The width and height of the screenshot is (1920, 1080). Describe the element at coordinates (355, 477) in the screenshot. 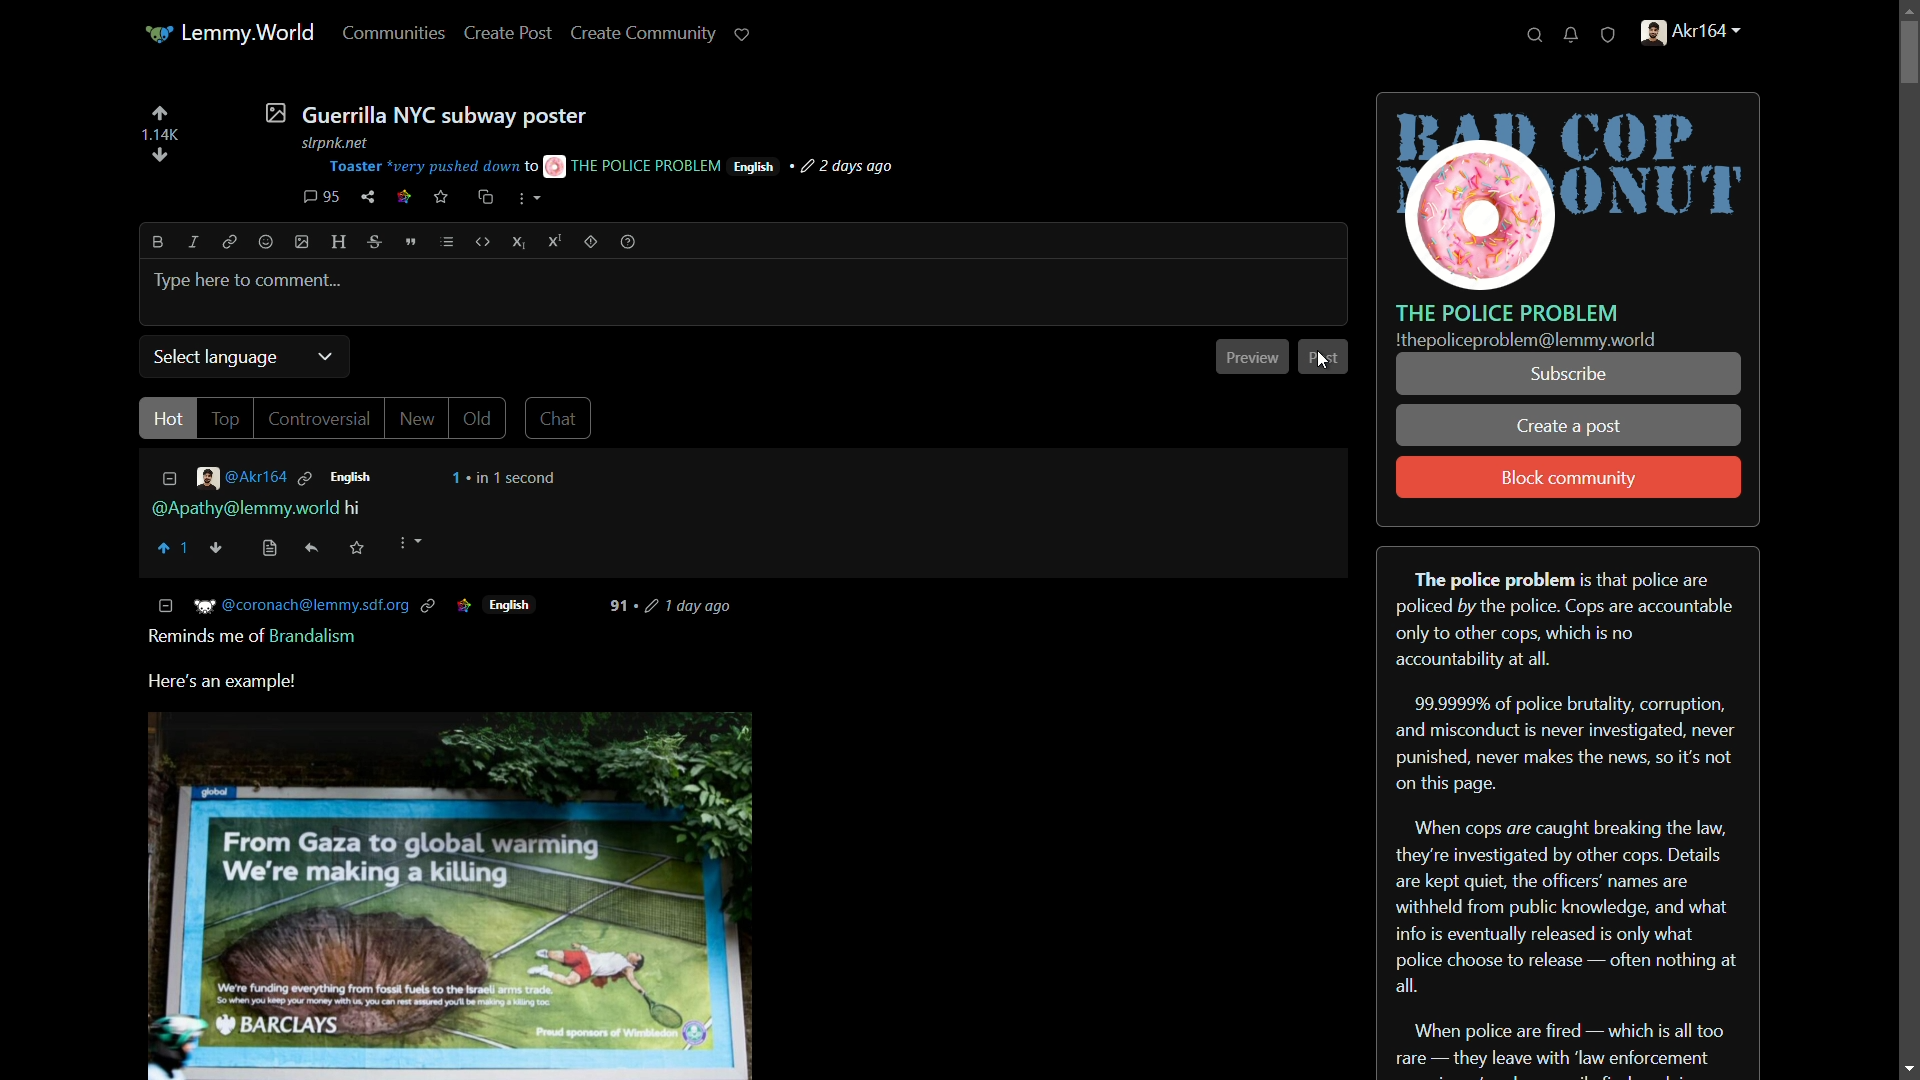

I see `language` at that location.